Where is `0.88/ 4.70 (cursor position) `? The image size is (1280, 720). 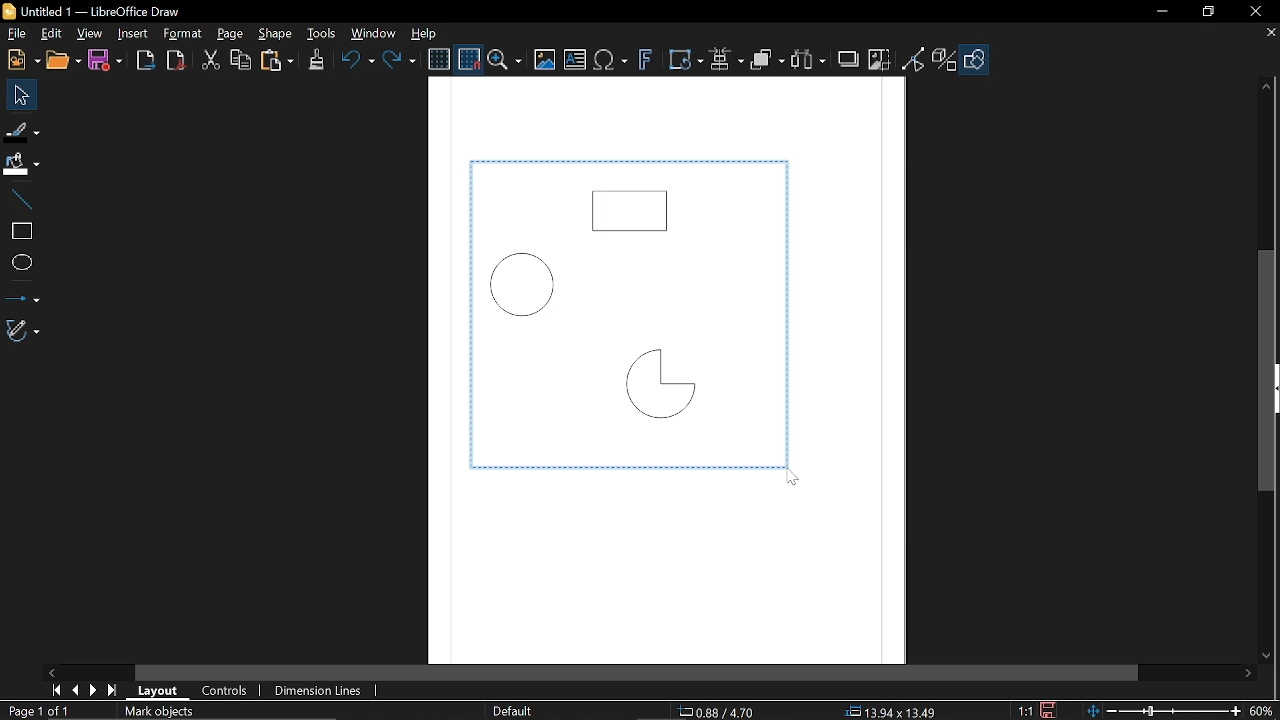
0.88/ 4.70 (cursor position)  is located at coordinates (717, 711).